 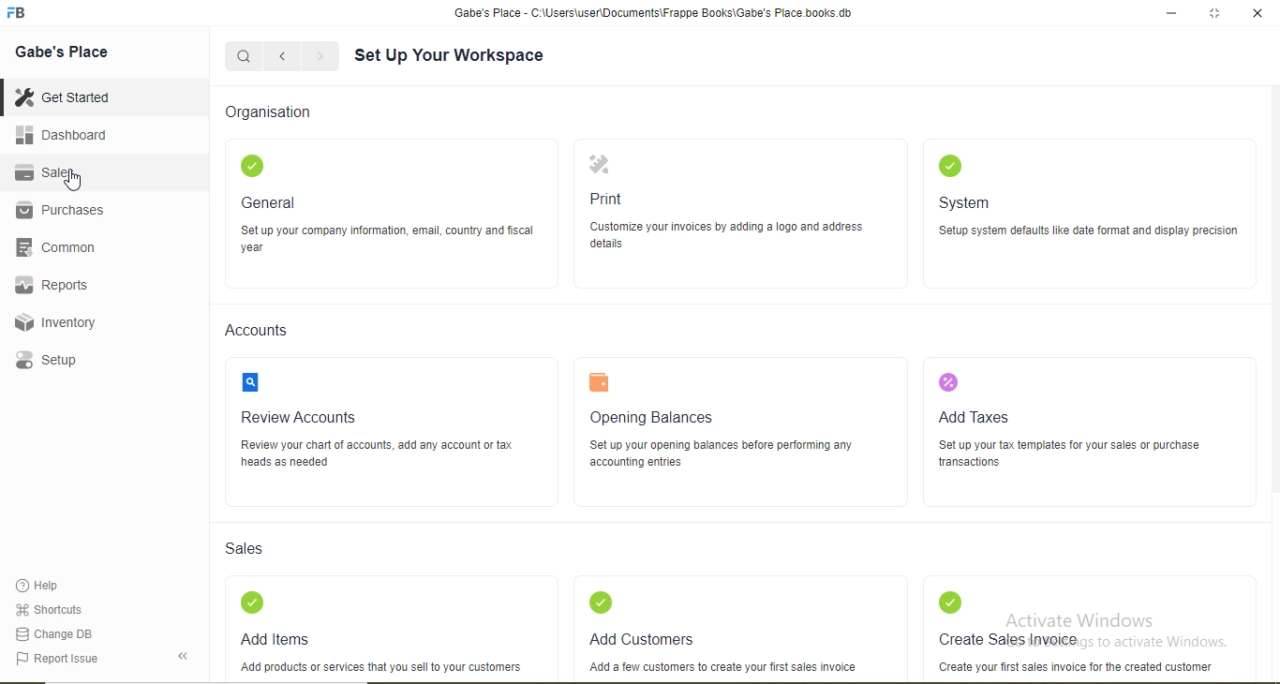 What do you see at coordinates (985, 417) in the screenshot?
I see `Add Taxes` at bounding box center [985, 417].